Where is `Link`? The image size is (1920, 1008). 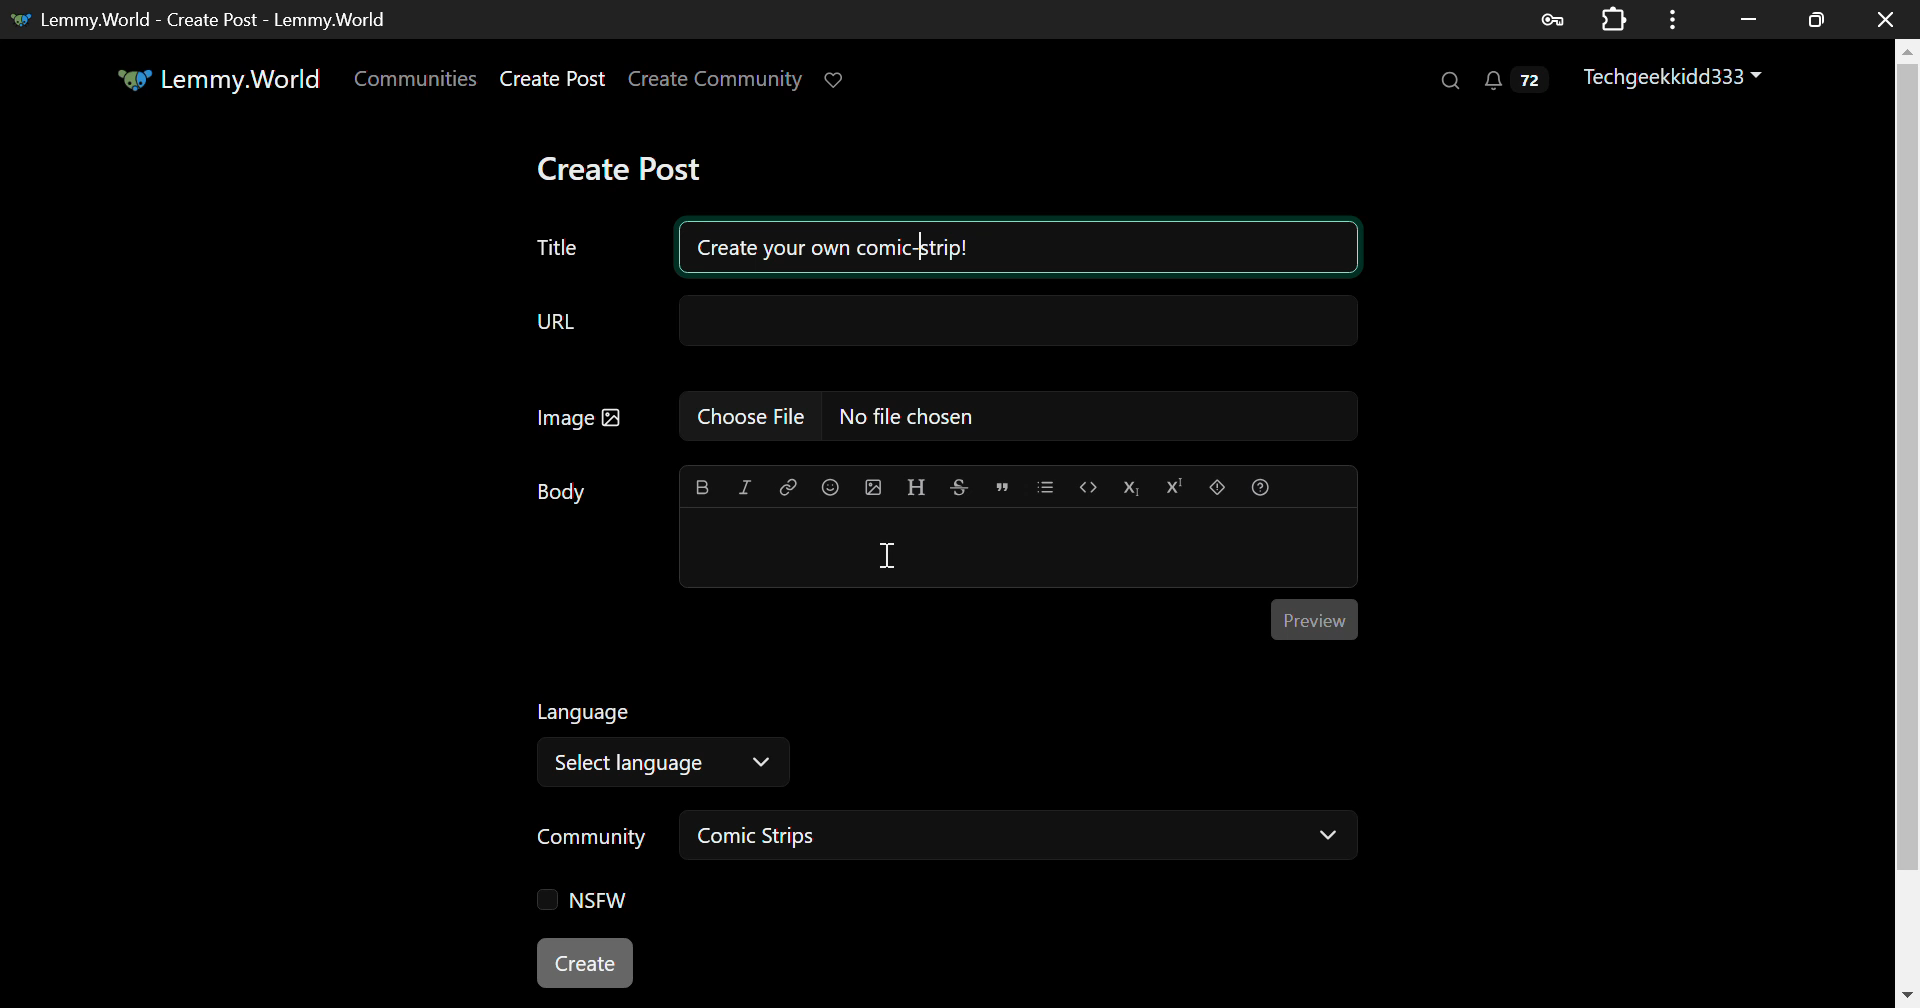 Link is located at coordinates (788, 488).